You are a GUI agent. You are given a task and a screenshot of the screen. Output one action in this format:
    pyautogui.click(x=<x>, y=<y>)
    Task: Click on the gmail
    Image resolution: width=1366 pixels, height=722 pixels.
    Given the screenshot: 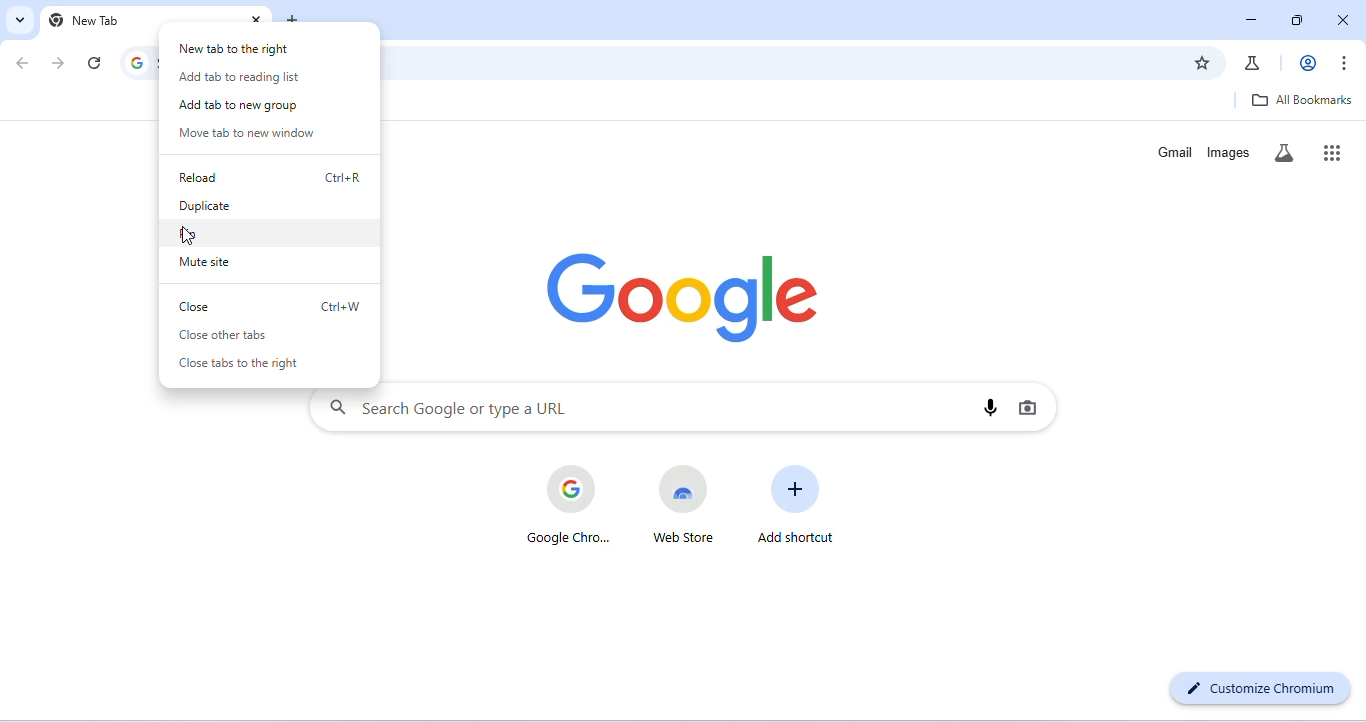 What is the action you would take?
    pyautogui.click(x=1177, y=151)
    